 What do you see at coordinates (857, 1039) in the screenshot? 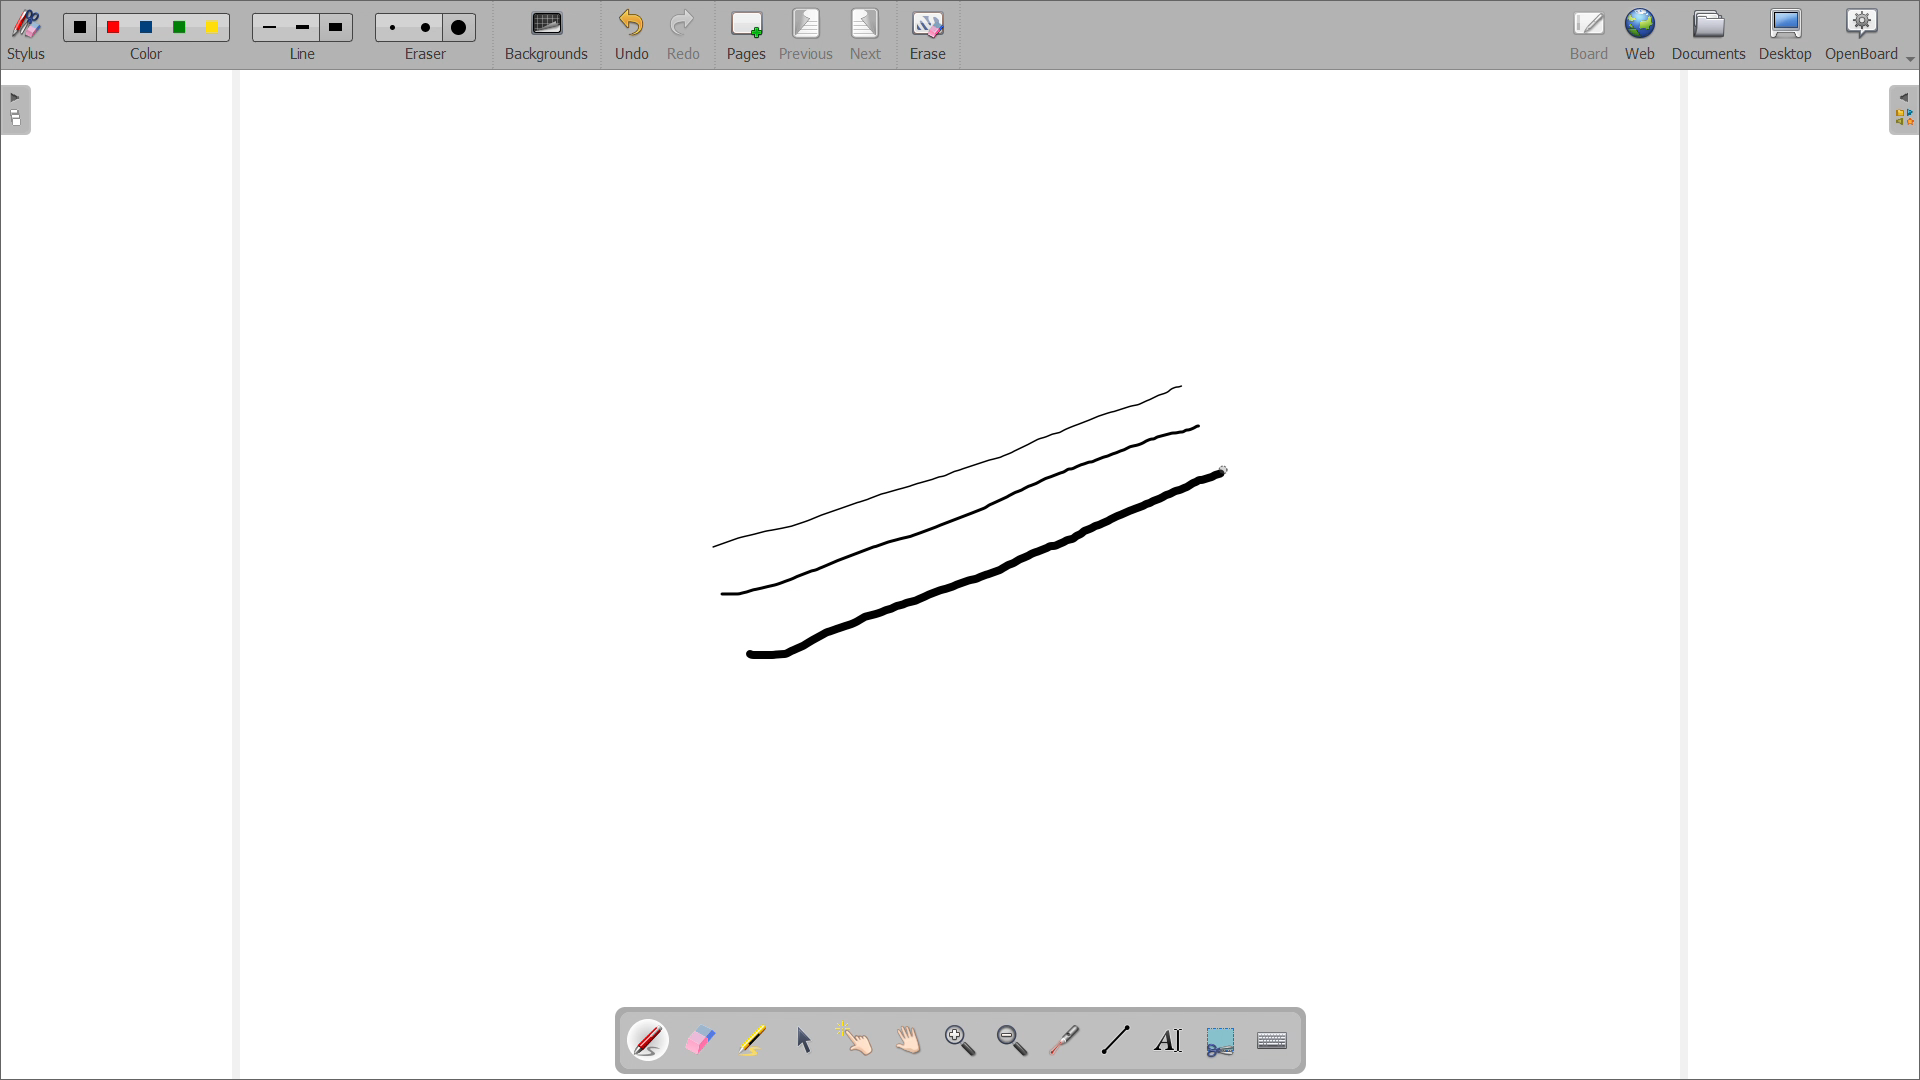
I see `interact with items` at bounding box center [857, 1039].